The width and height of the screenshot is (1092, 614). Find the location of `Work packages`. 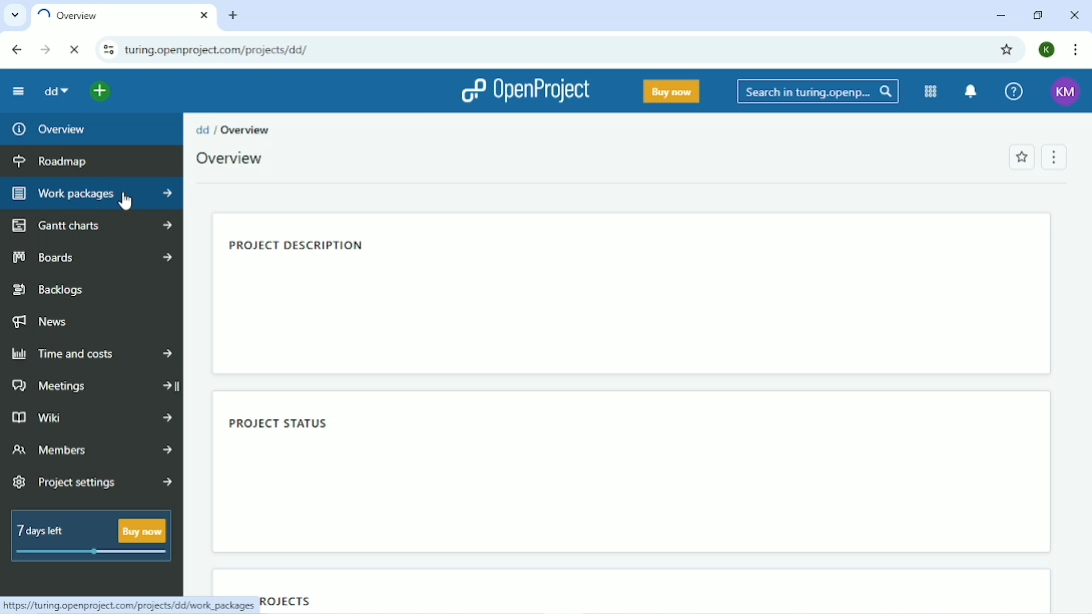

Work packages is located at coordinates (90, 194).